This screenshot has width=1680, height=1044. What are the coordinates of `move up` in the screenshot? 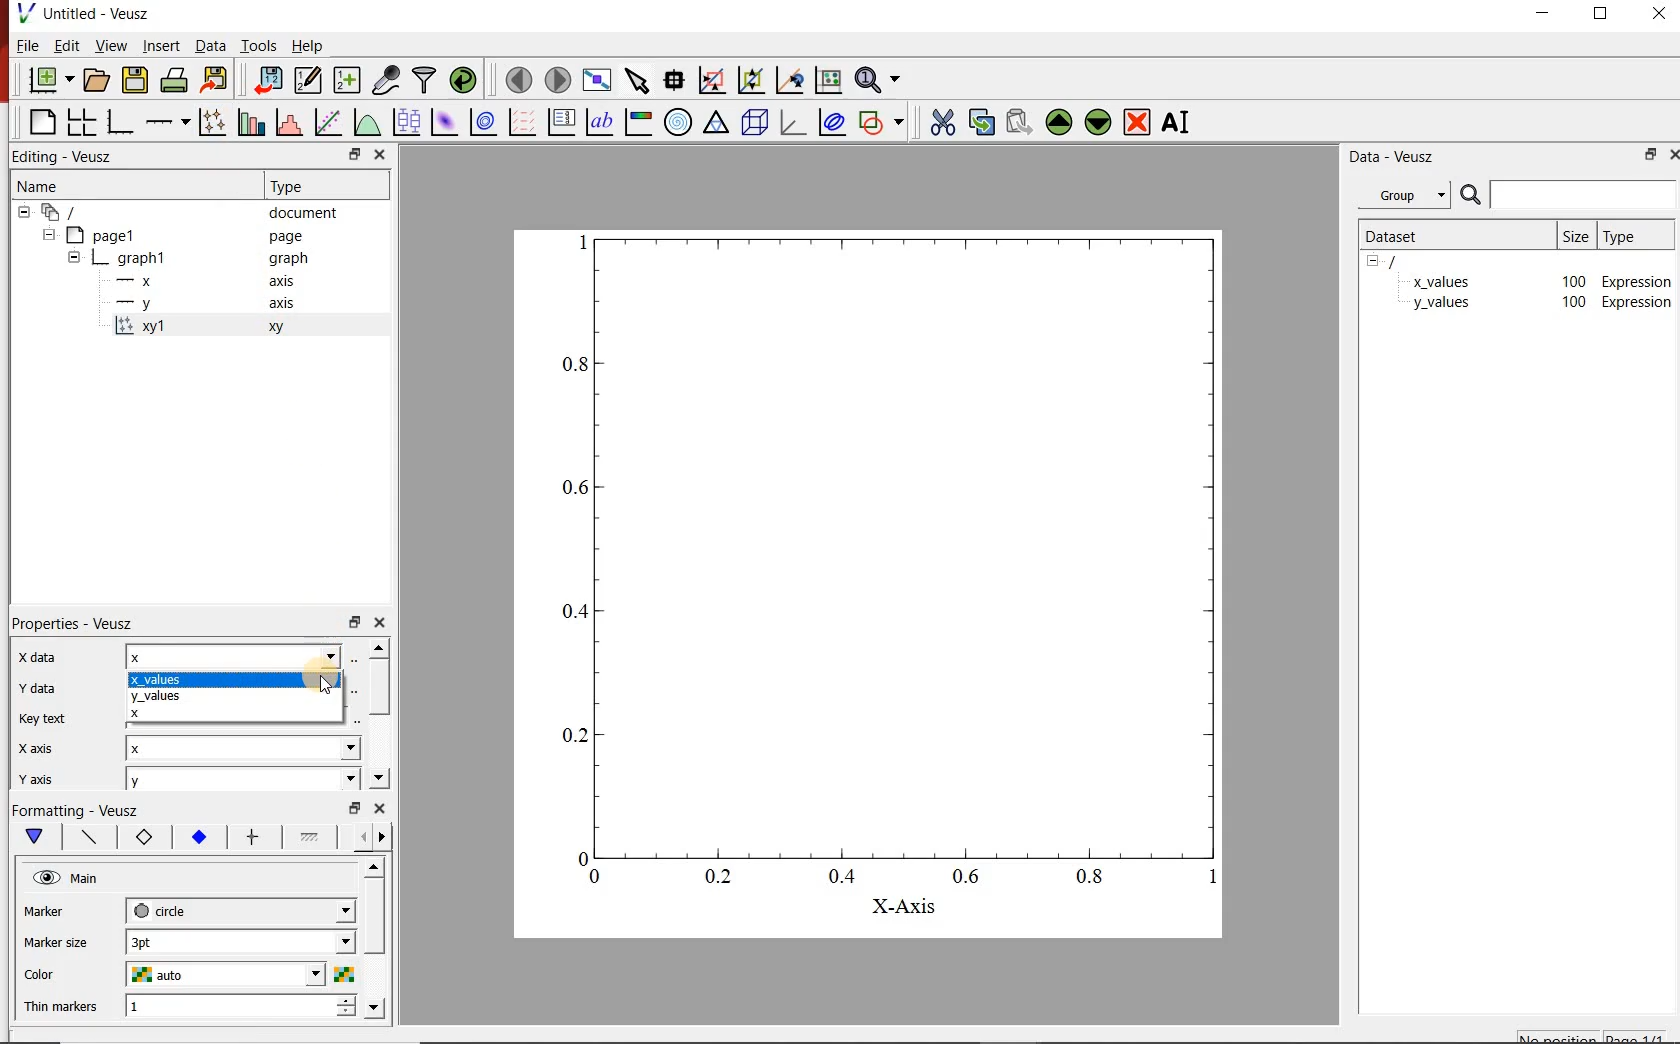 It's located at (379, 648).